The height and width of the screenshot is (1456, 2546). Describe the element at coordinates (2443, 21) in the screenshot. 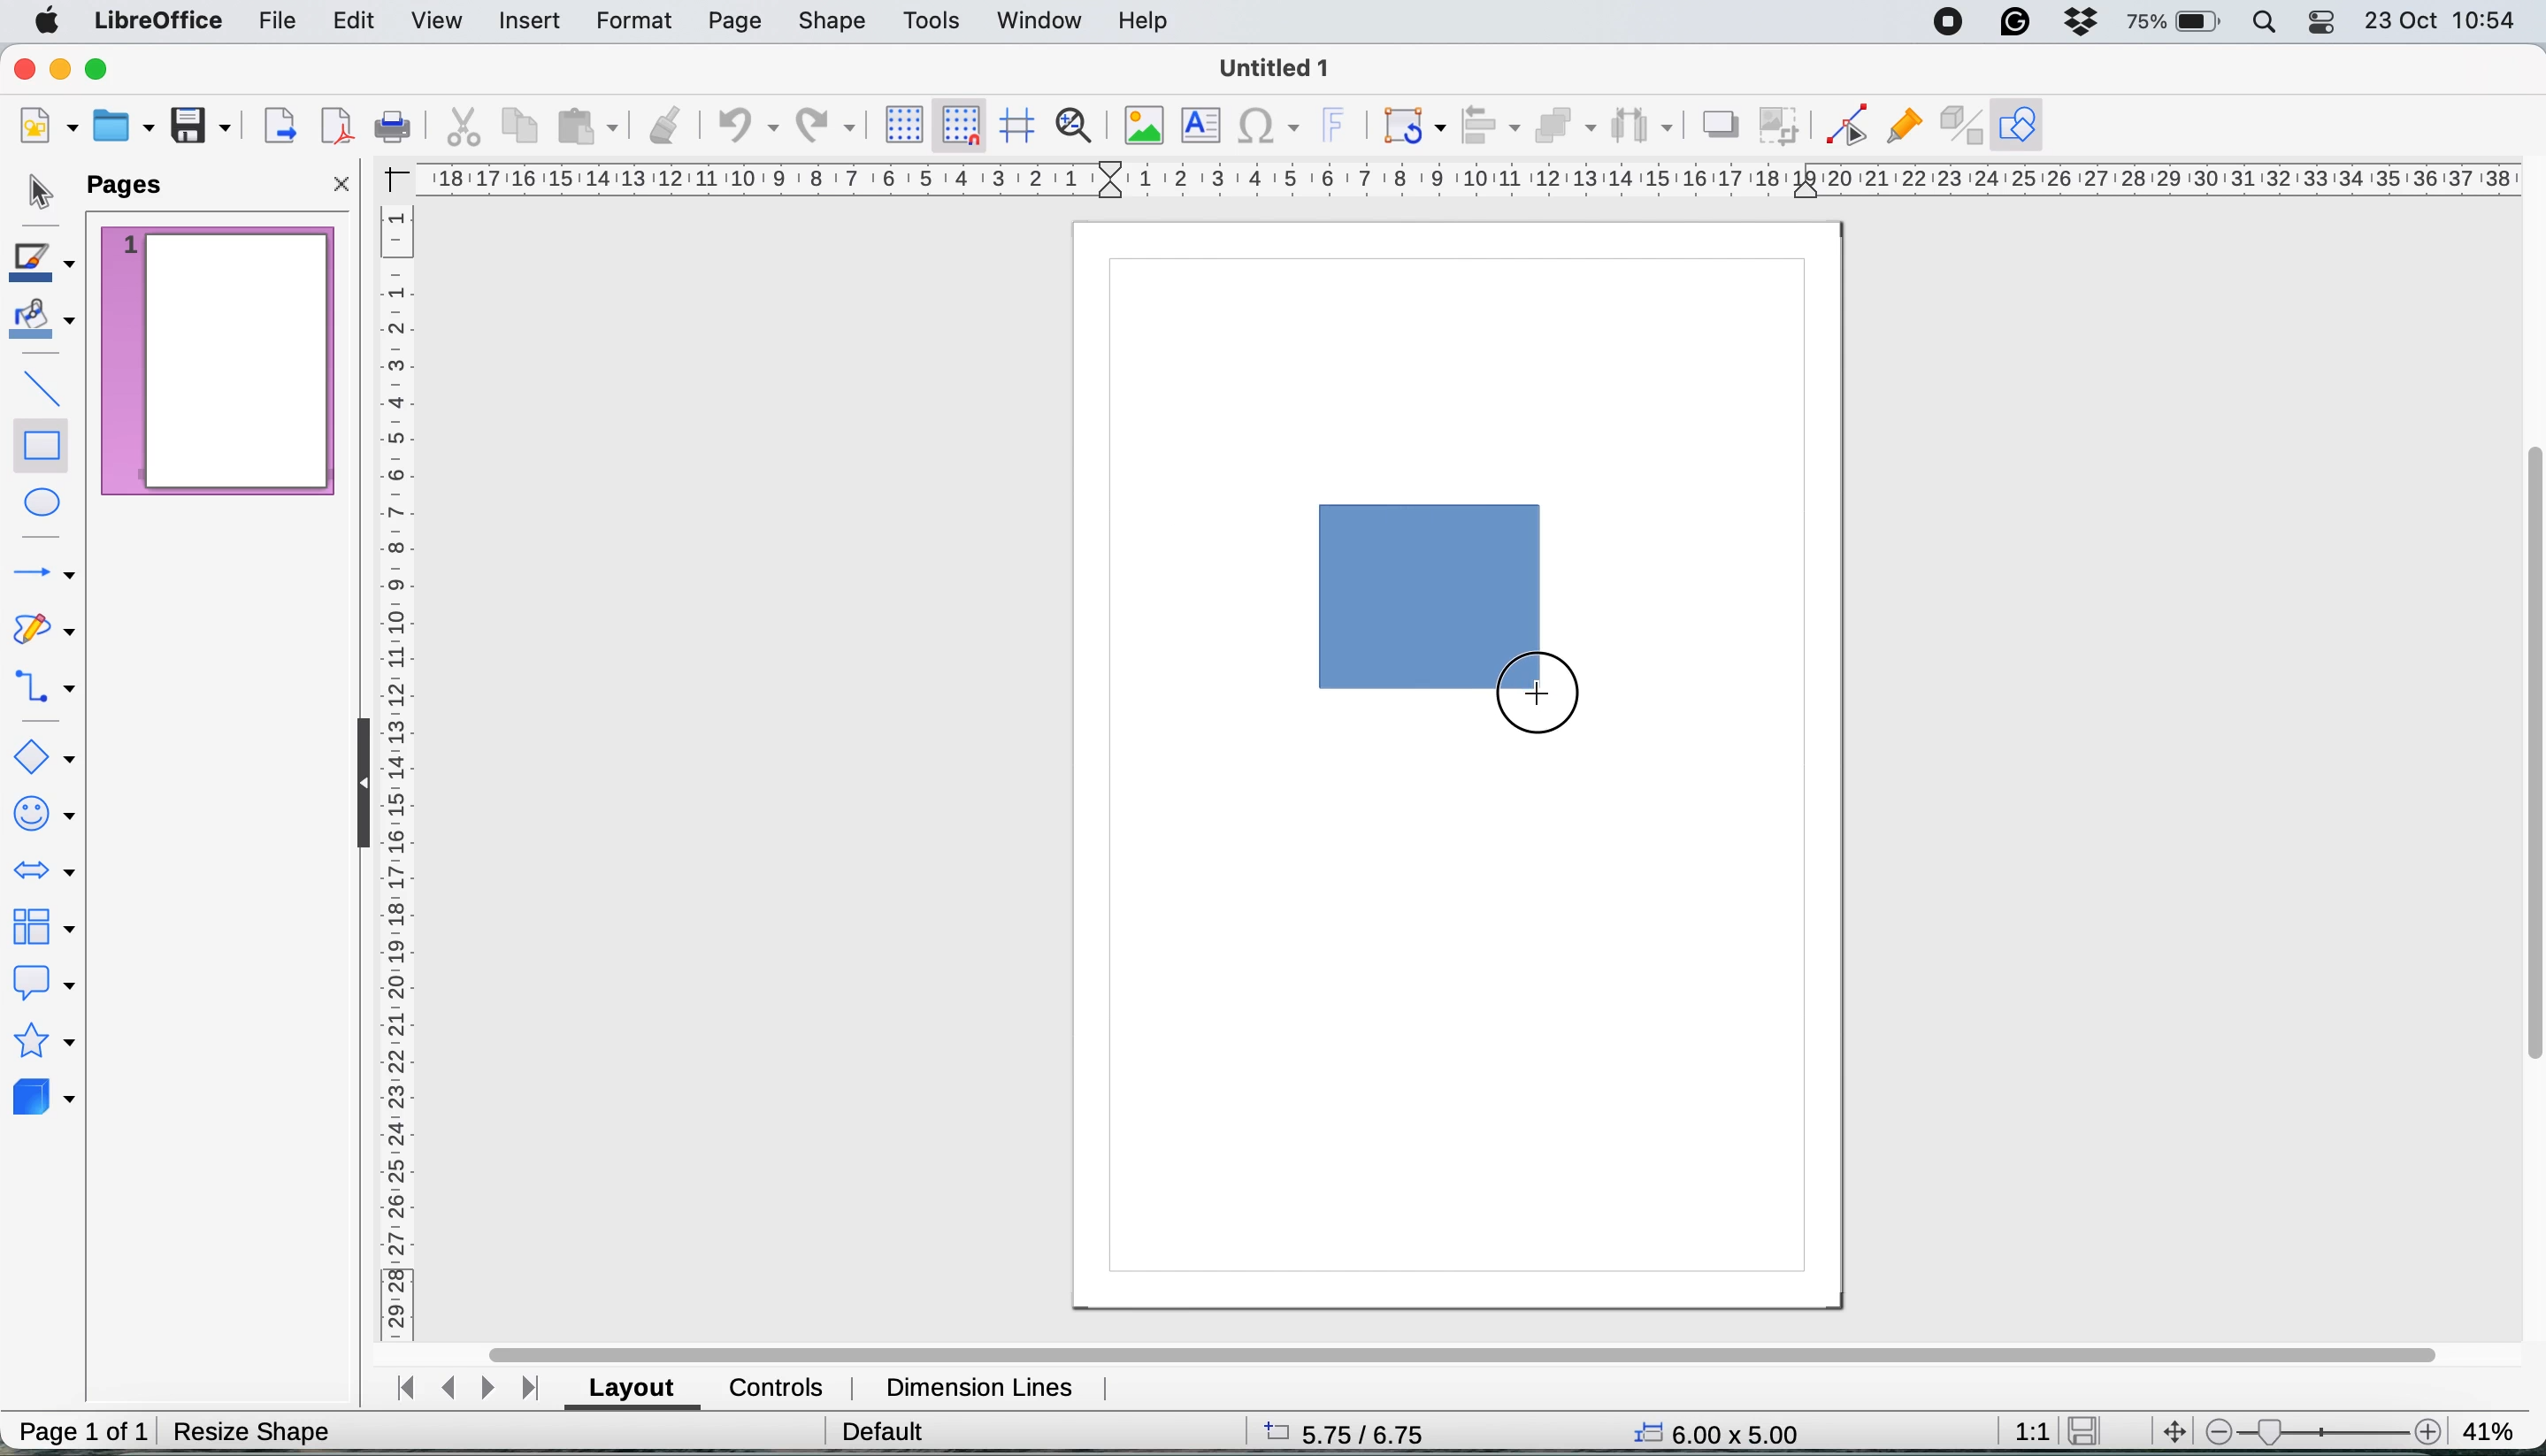

I see `23 oct 10:54` at that location.